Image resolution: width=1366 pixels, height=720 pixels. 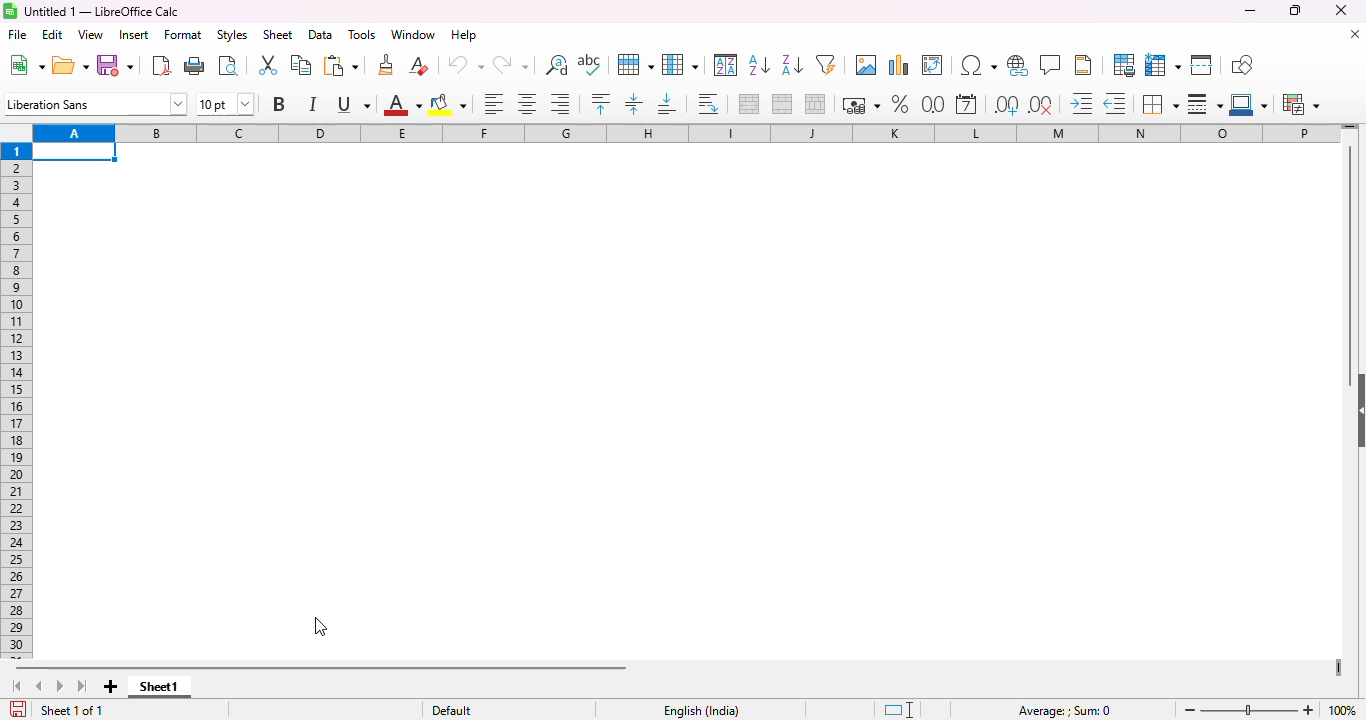 What do you see at coordinates (1303, 104) in the screenshot?
I see `conditional` at bounding box center [1303, 104].